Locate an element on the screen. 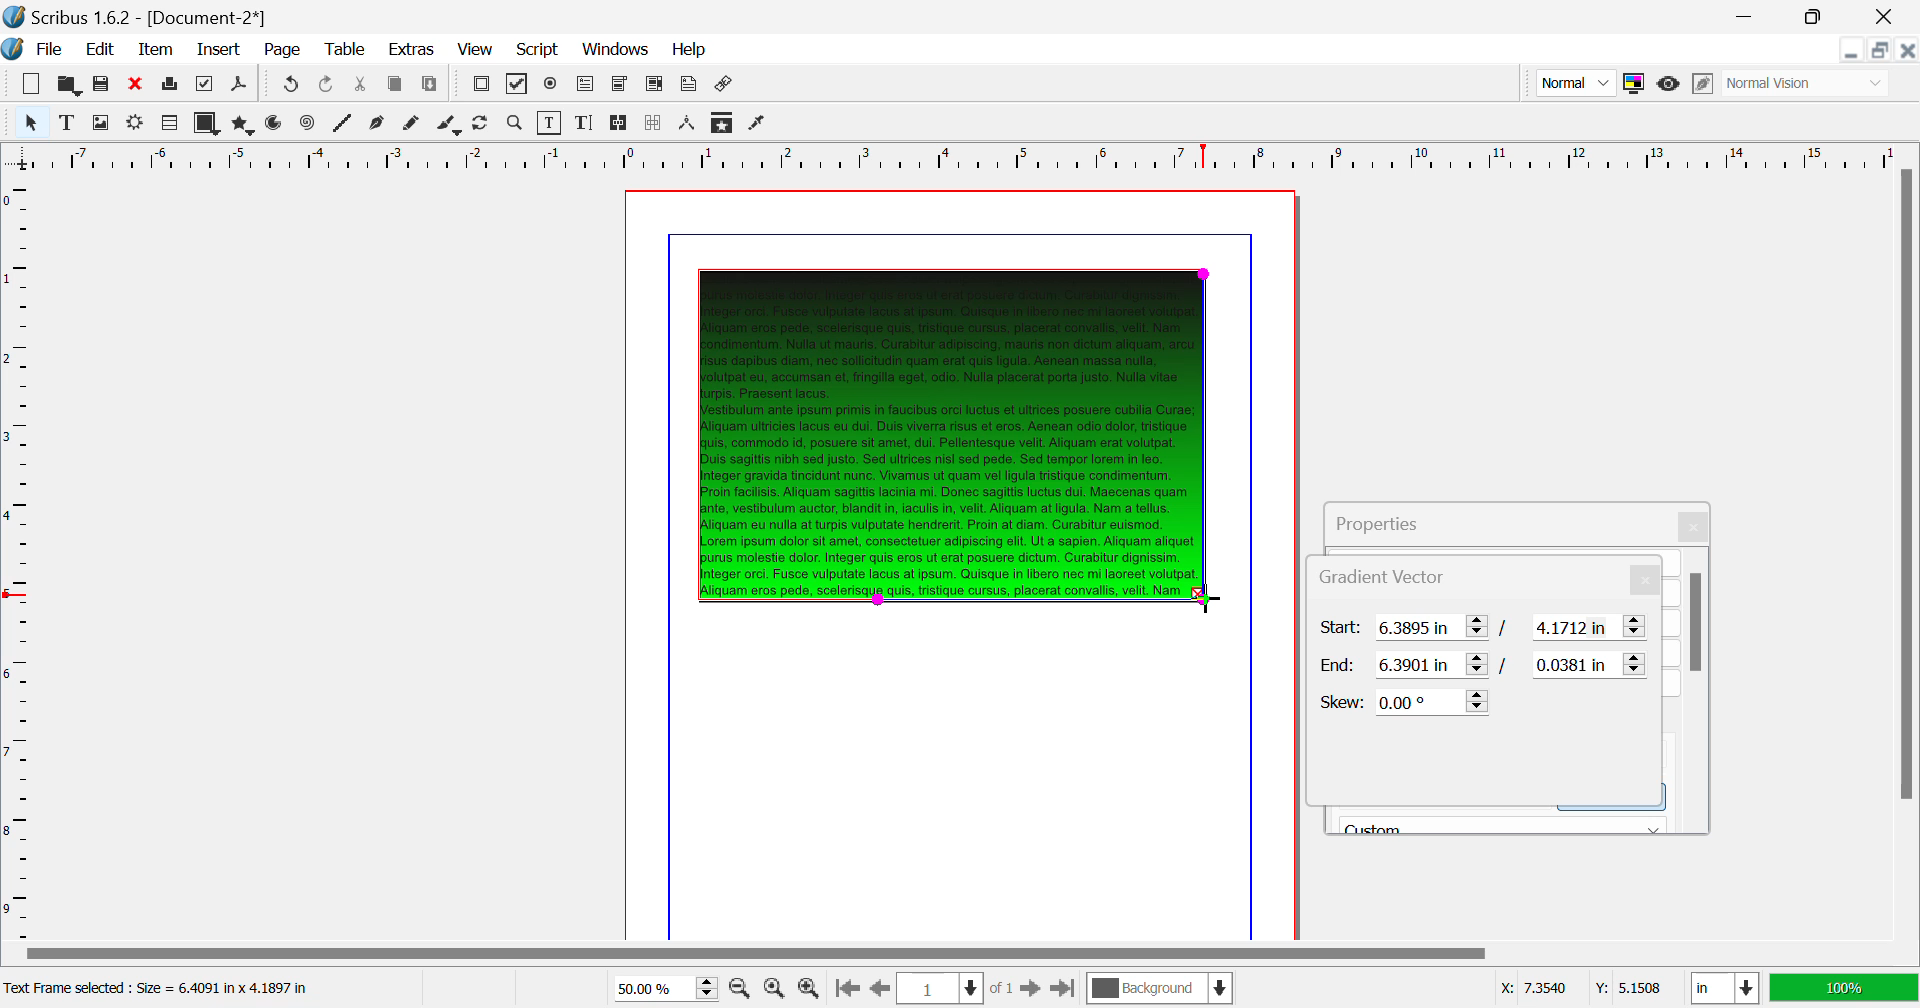 The width and height of the screenshot is (1920, 1008). Save is located at coordinates (101, 84).